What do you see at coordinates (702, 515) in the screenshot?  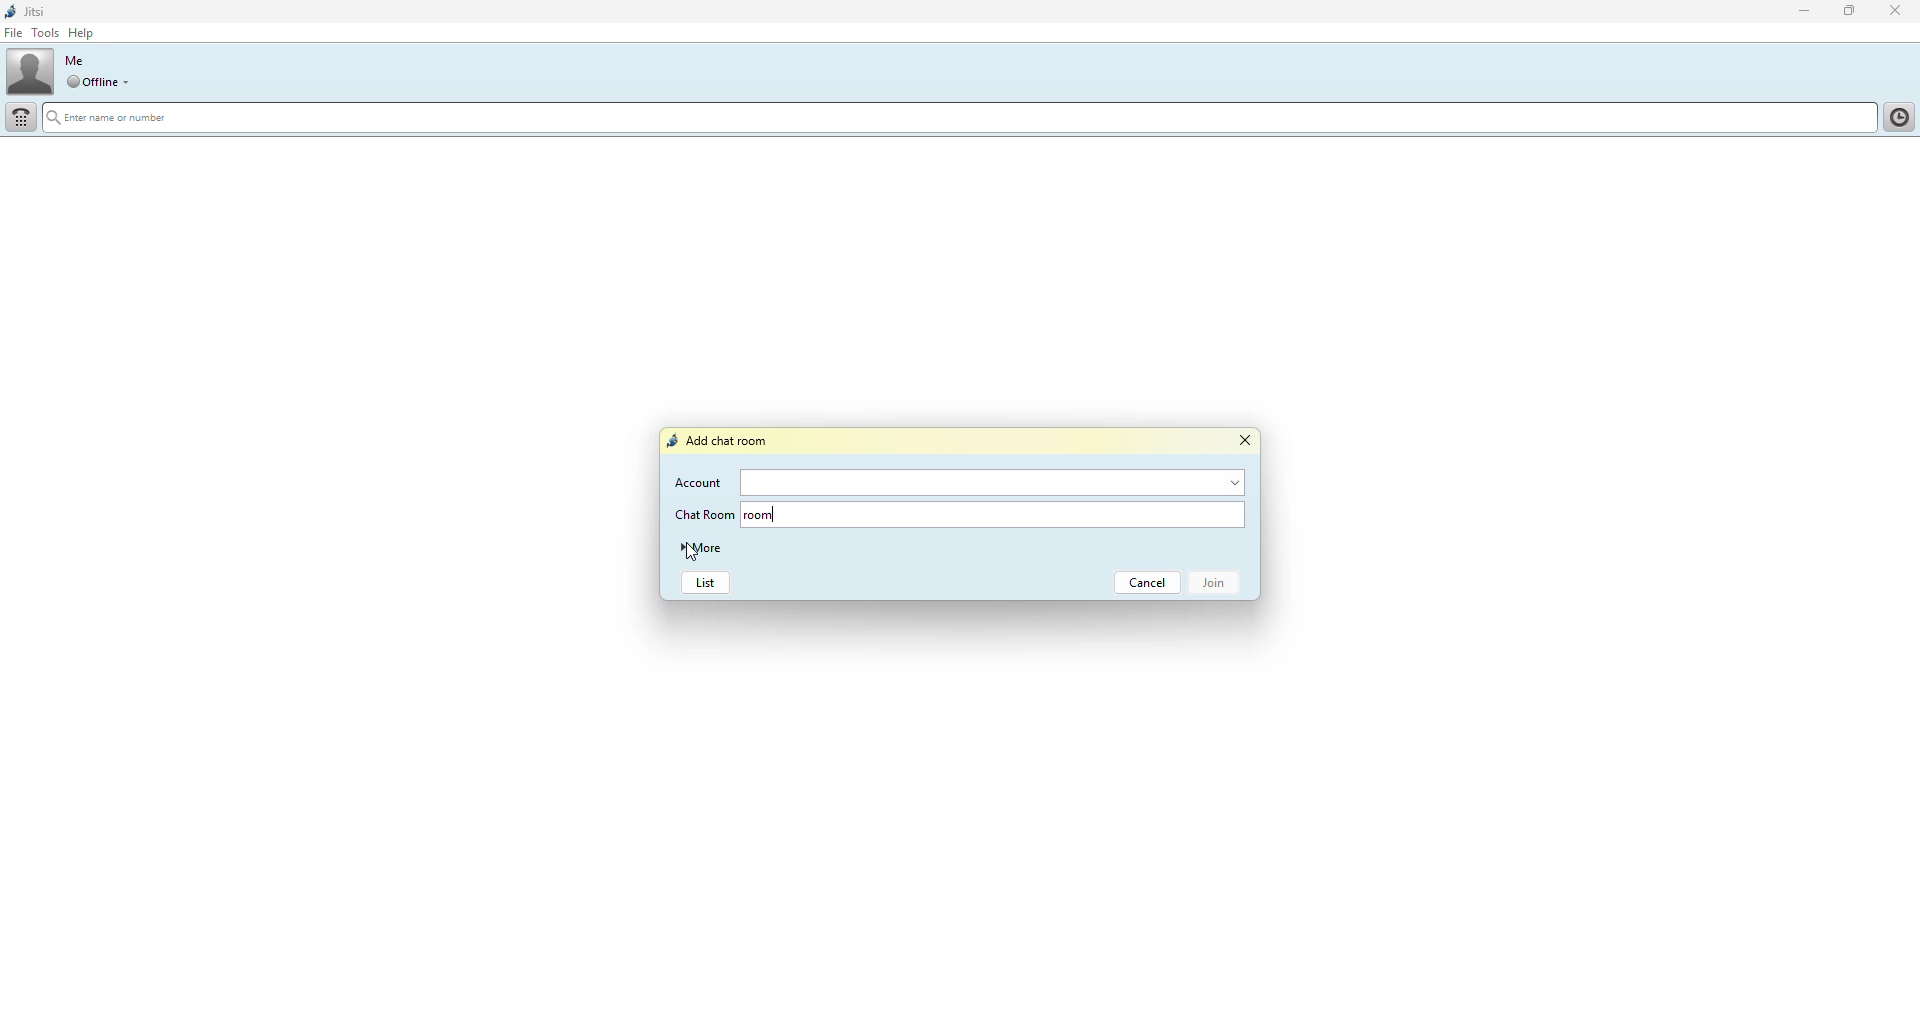 I see `chat room` at bounding box center [702, 515].